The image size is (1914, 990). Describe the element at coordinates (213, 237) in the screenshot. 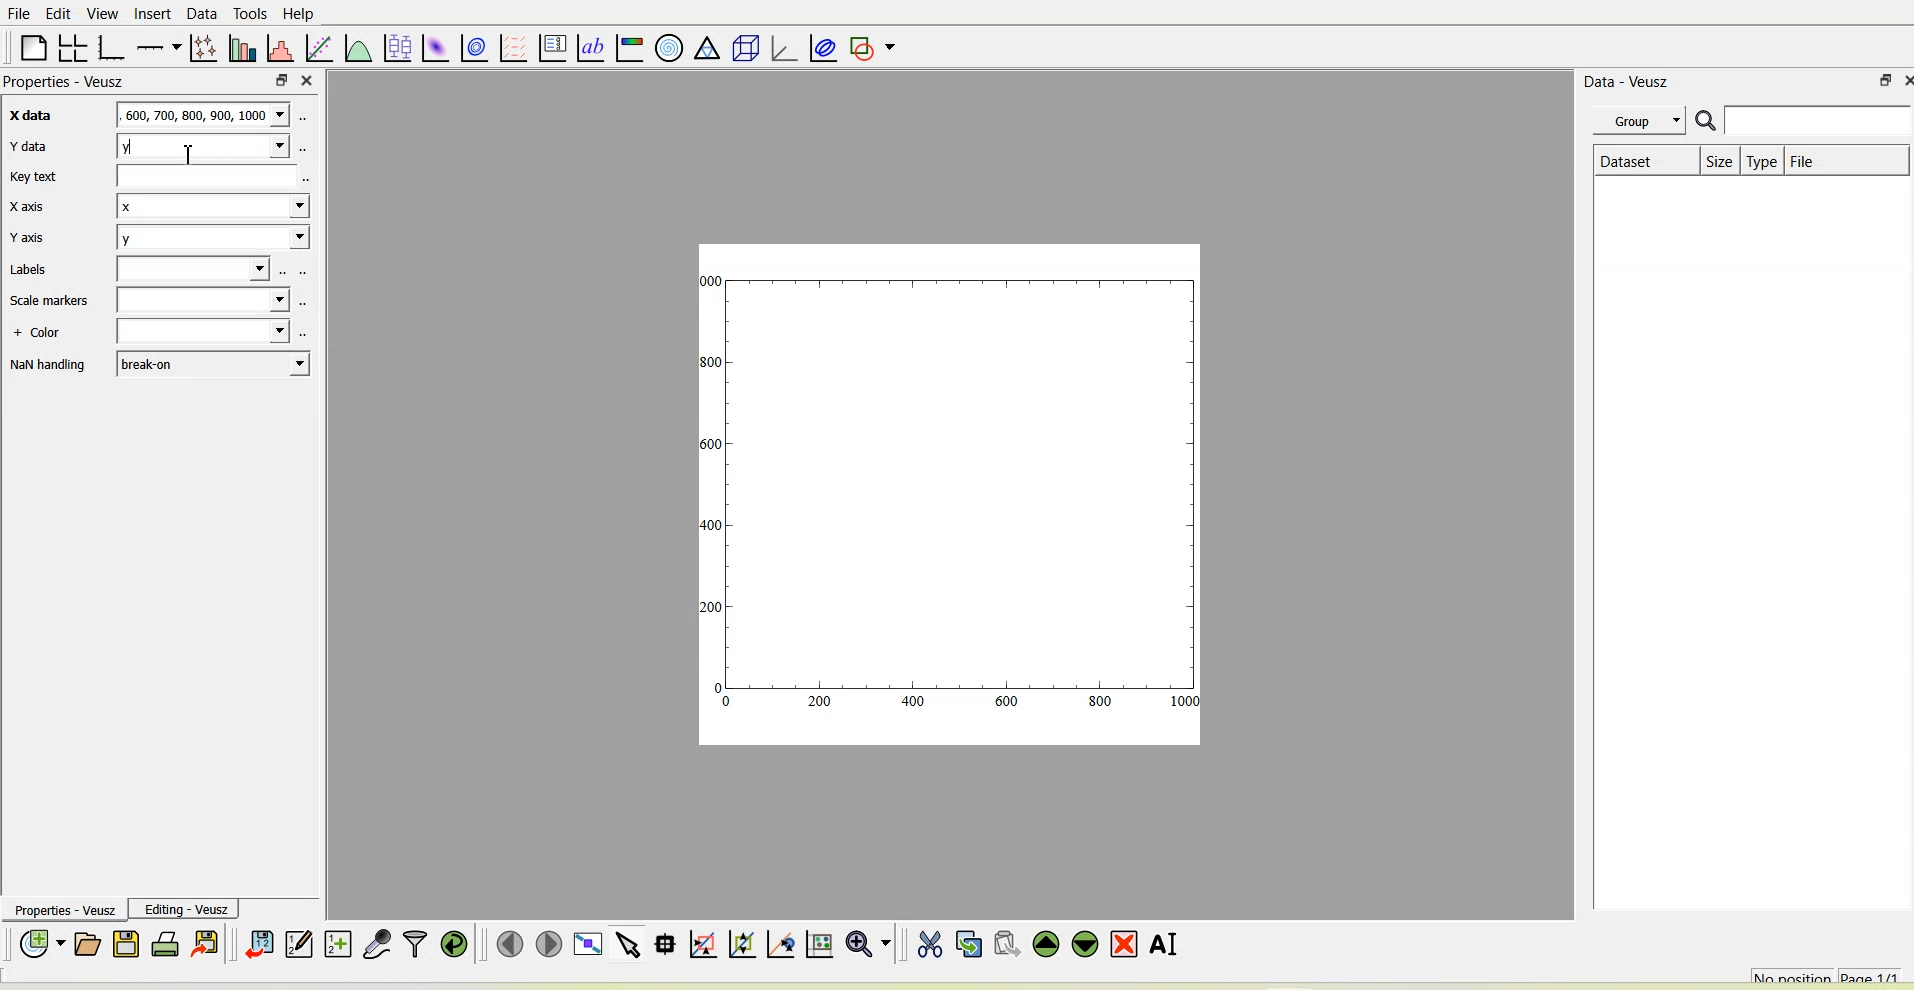

I see `y` at that location.